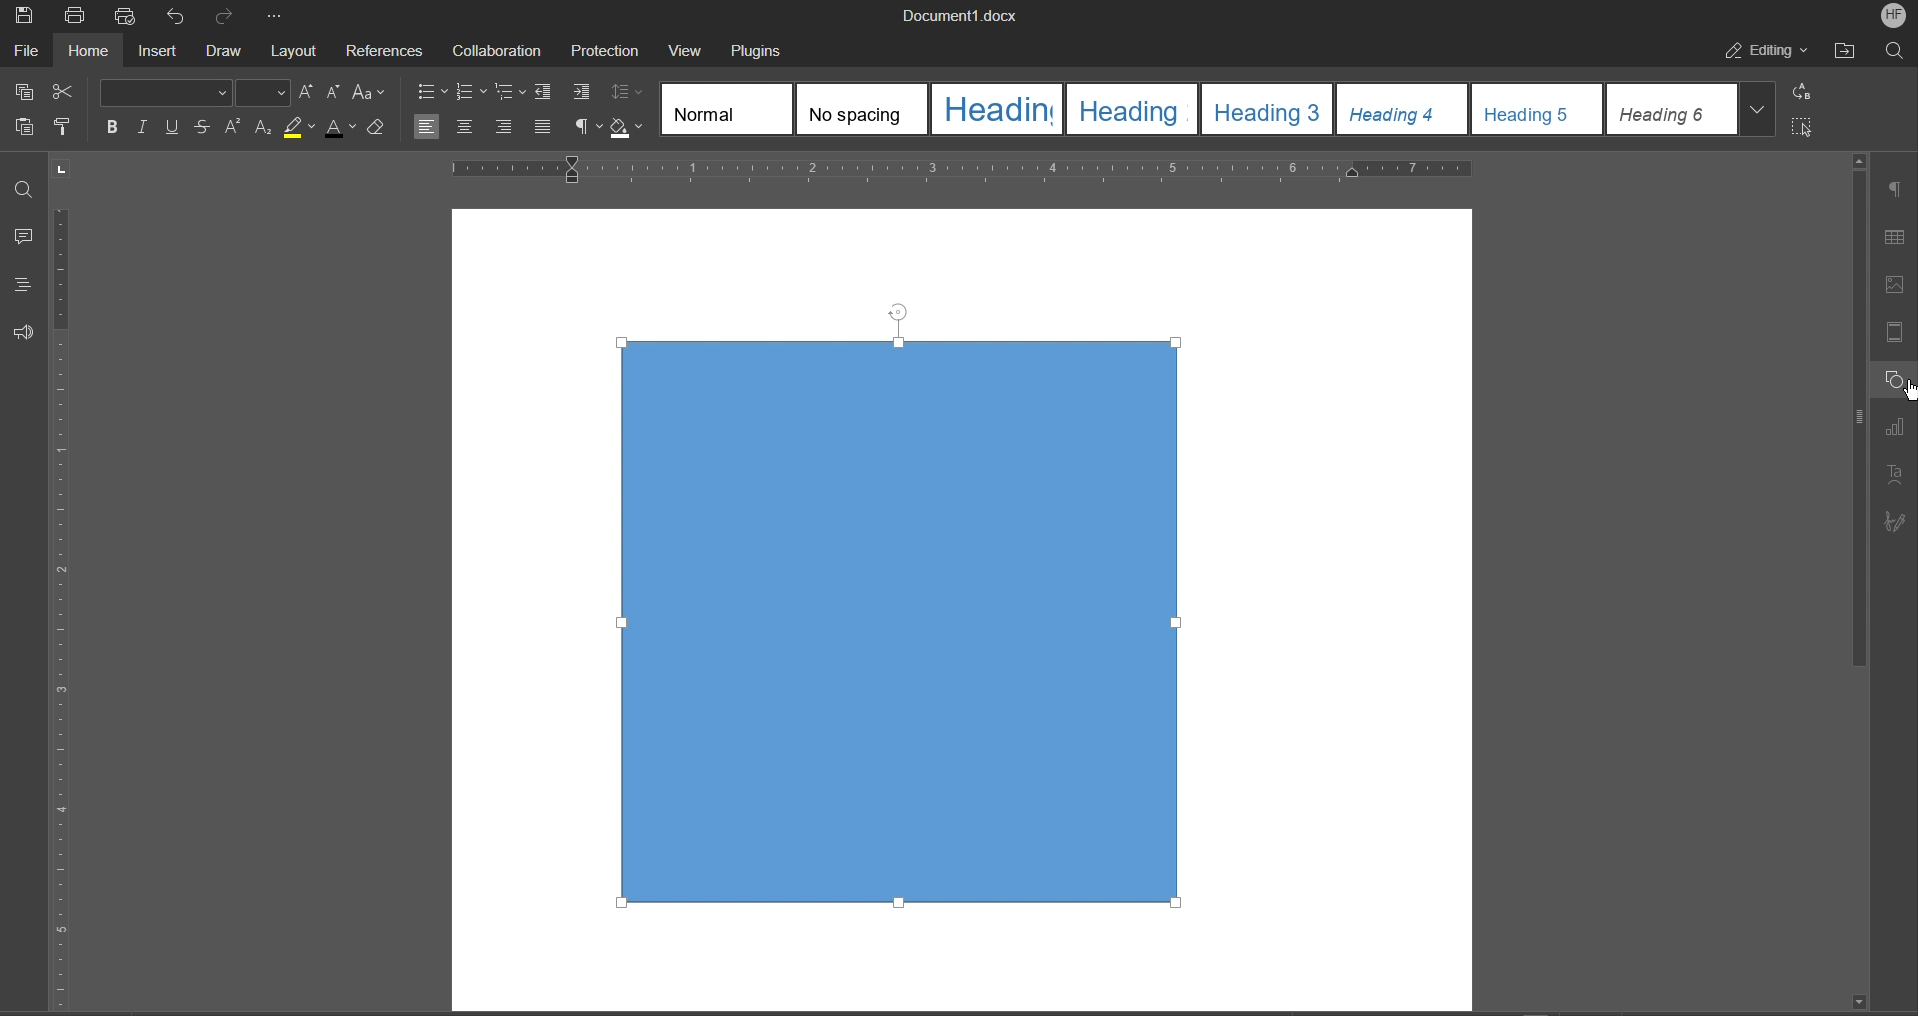  I want to click on Insert, so click(156, 50).